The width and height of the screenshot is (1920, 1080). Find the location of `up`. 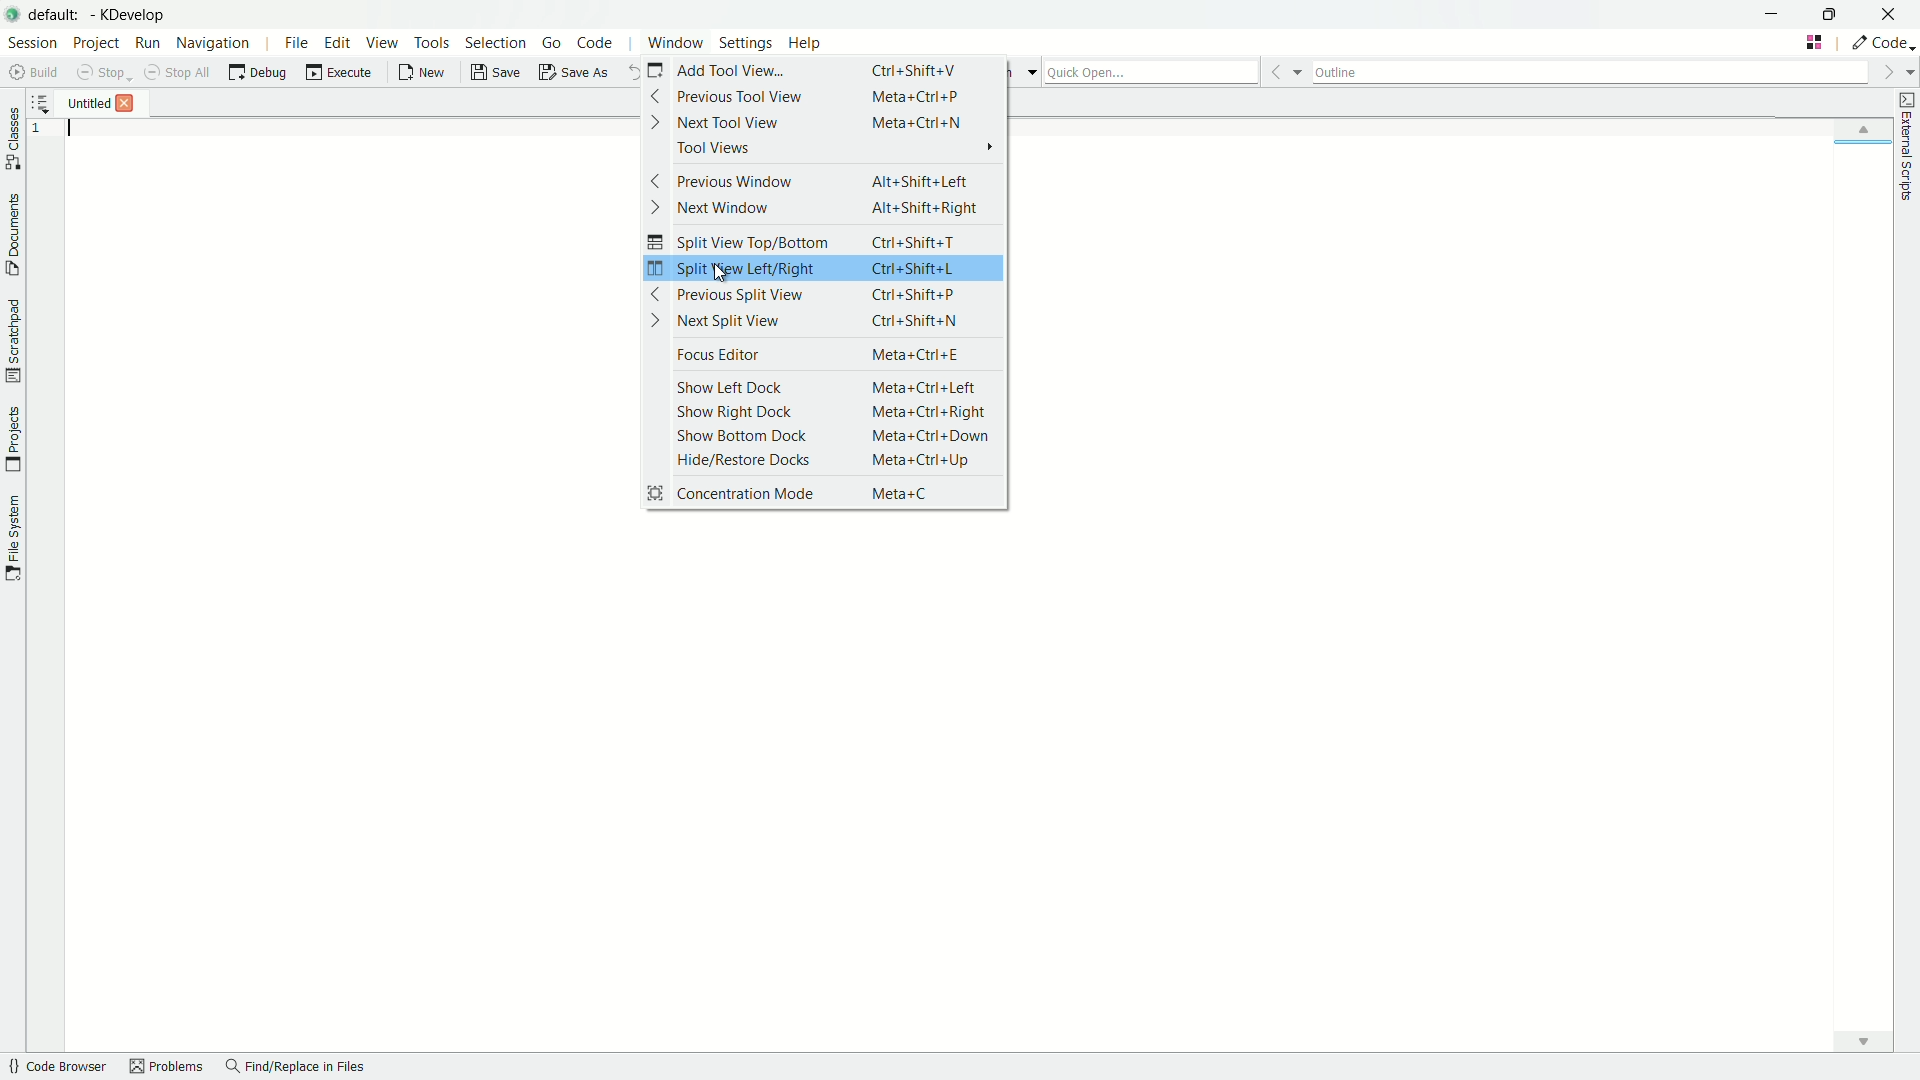

up is located at coordinates (1858, 133).